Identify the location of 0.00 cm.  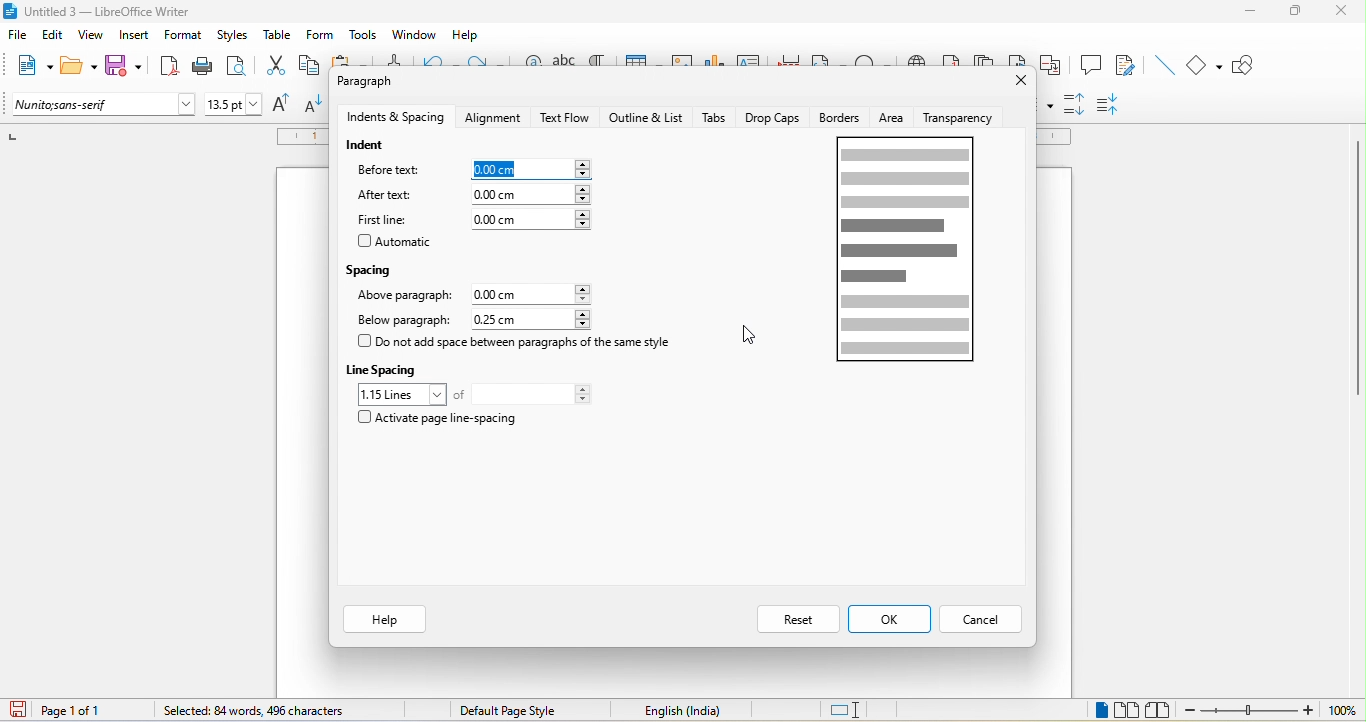
(519, 195).